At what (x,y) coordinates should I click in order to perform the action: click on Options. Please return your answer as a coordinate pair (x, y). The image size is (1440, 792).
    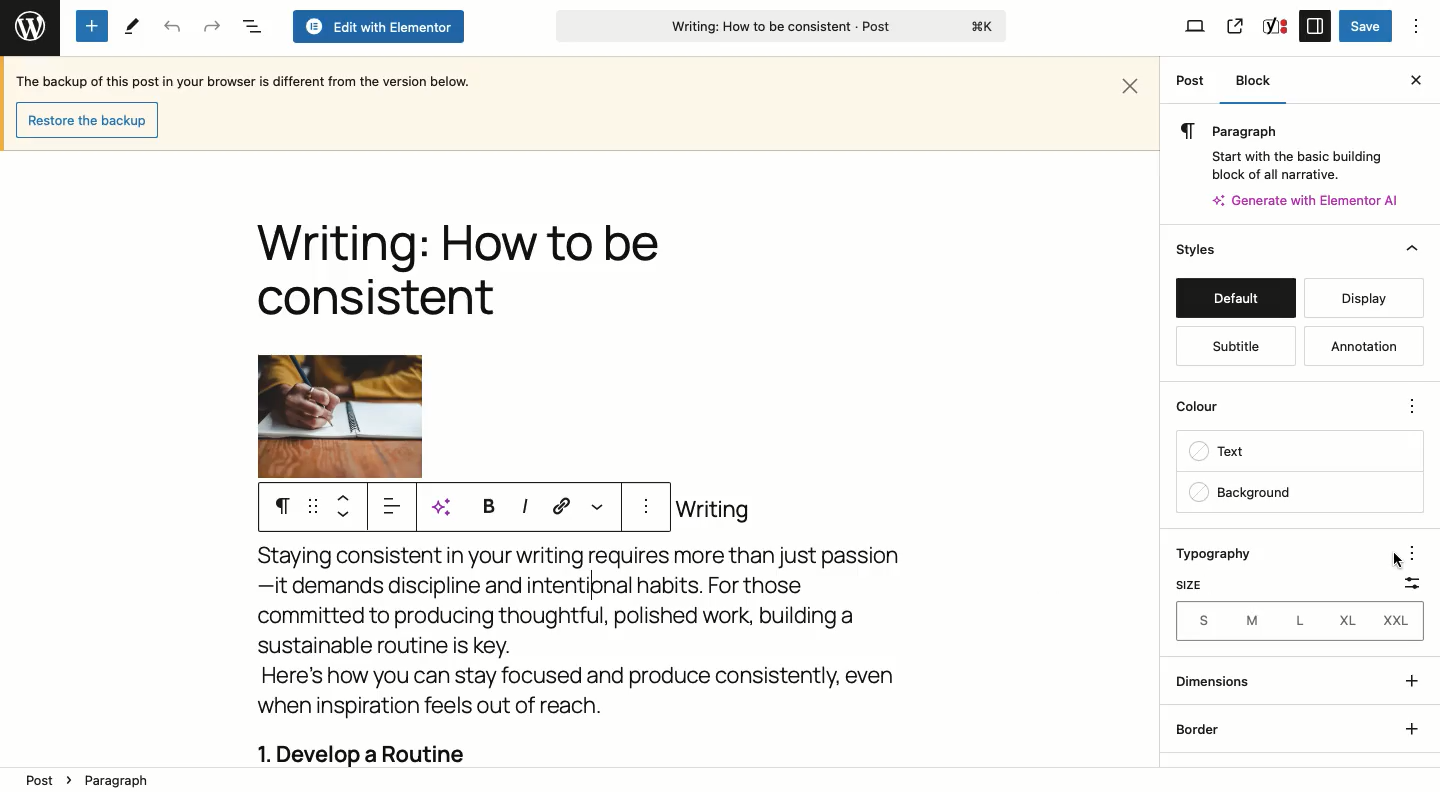
    Looking at the image, I should click on (1417, 26).